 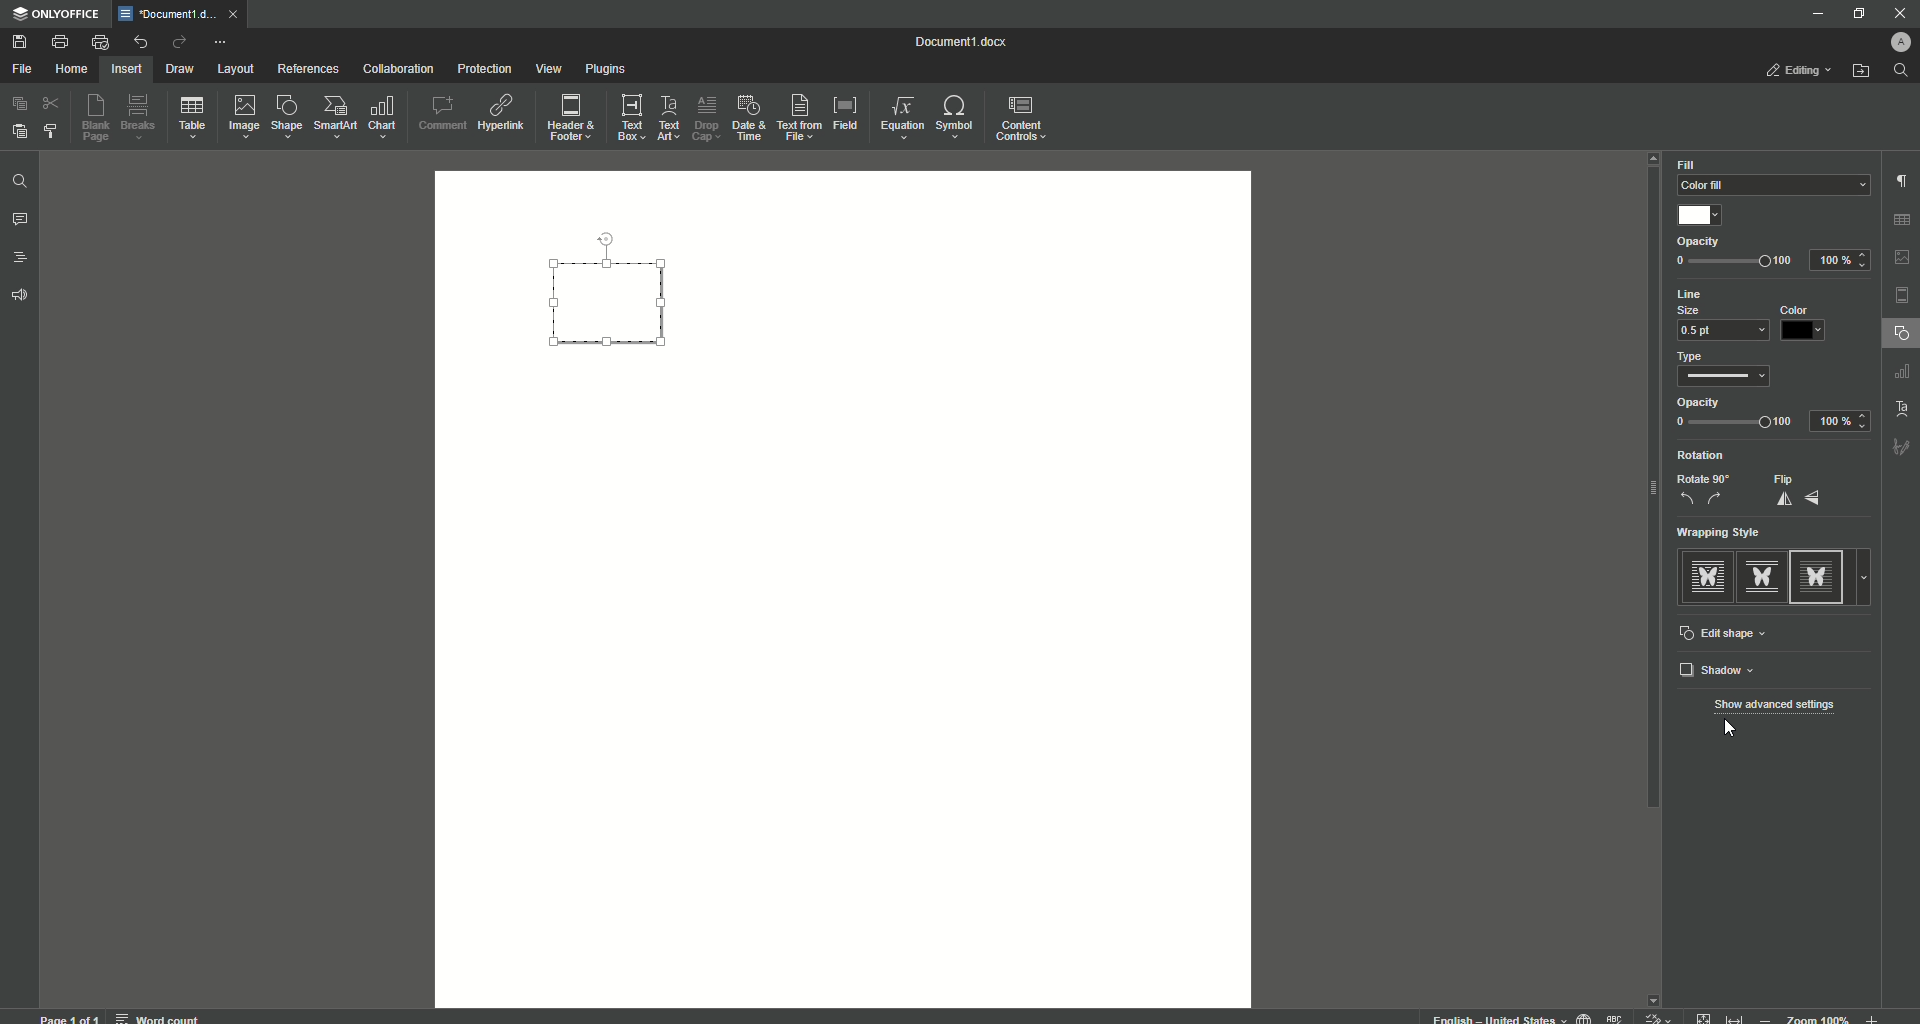 What do you see at coordinates (219, 44) in the screenshot?
I see `More Actions` at bounding box center [219, 44].